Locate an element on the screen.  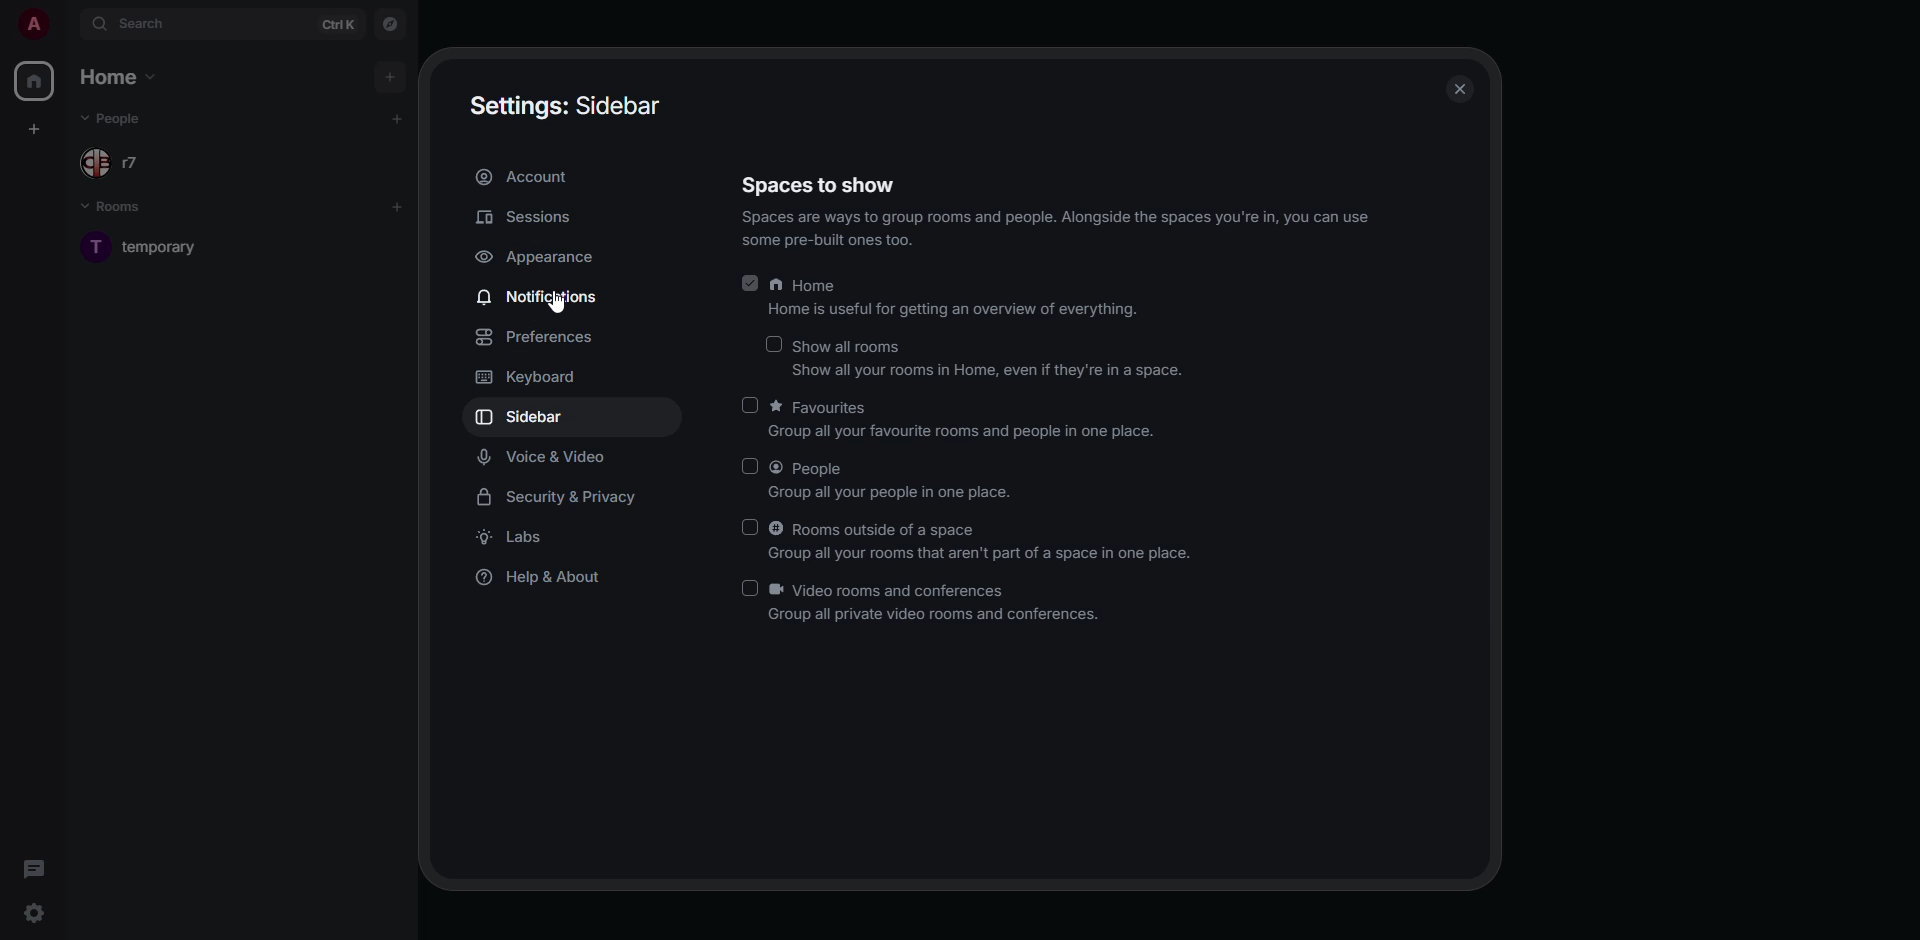
add is located at coordinates (391, 78).